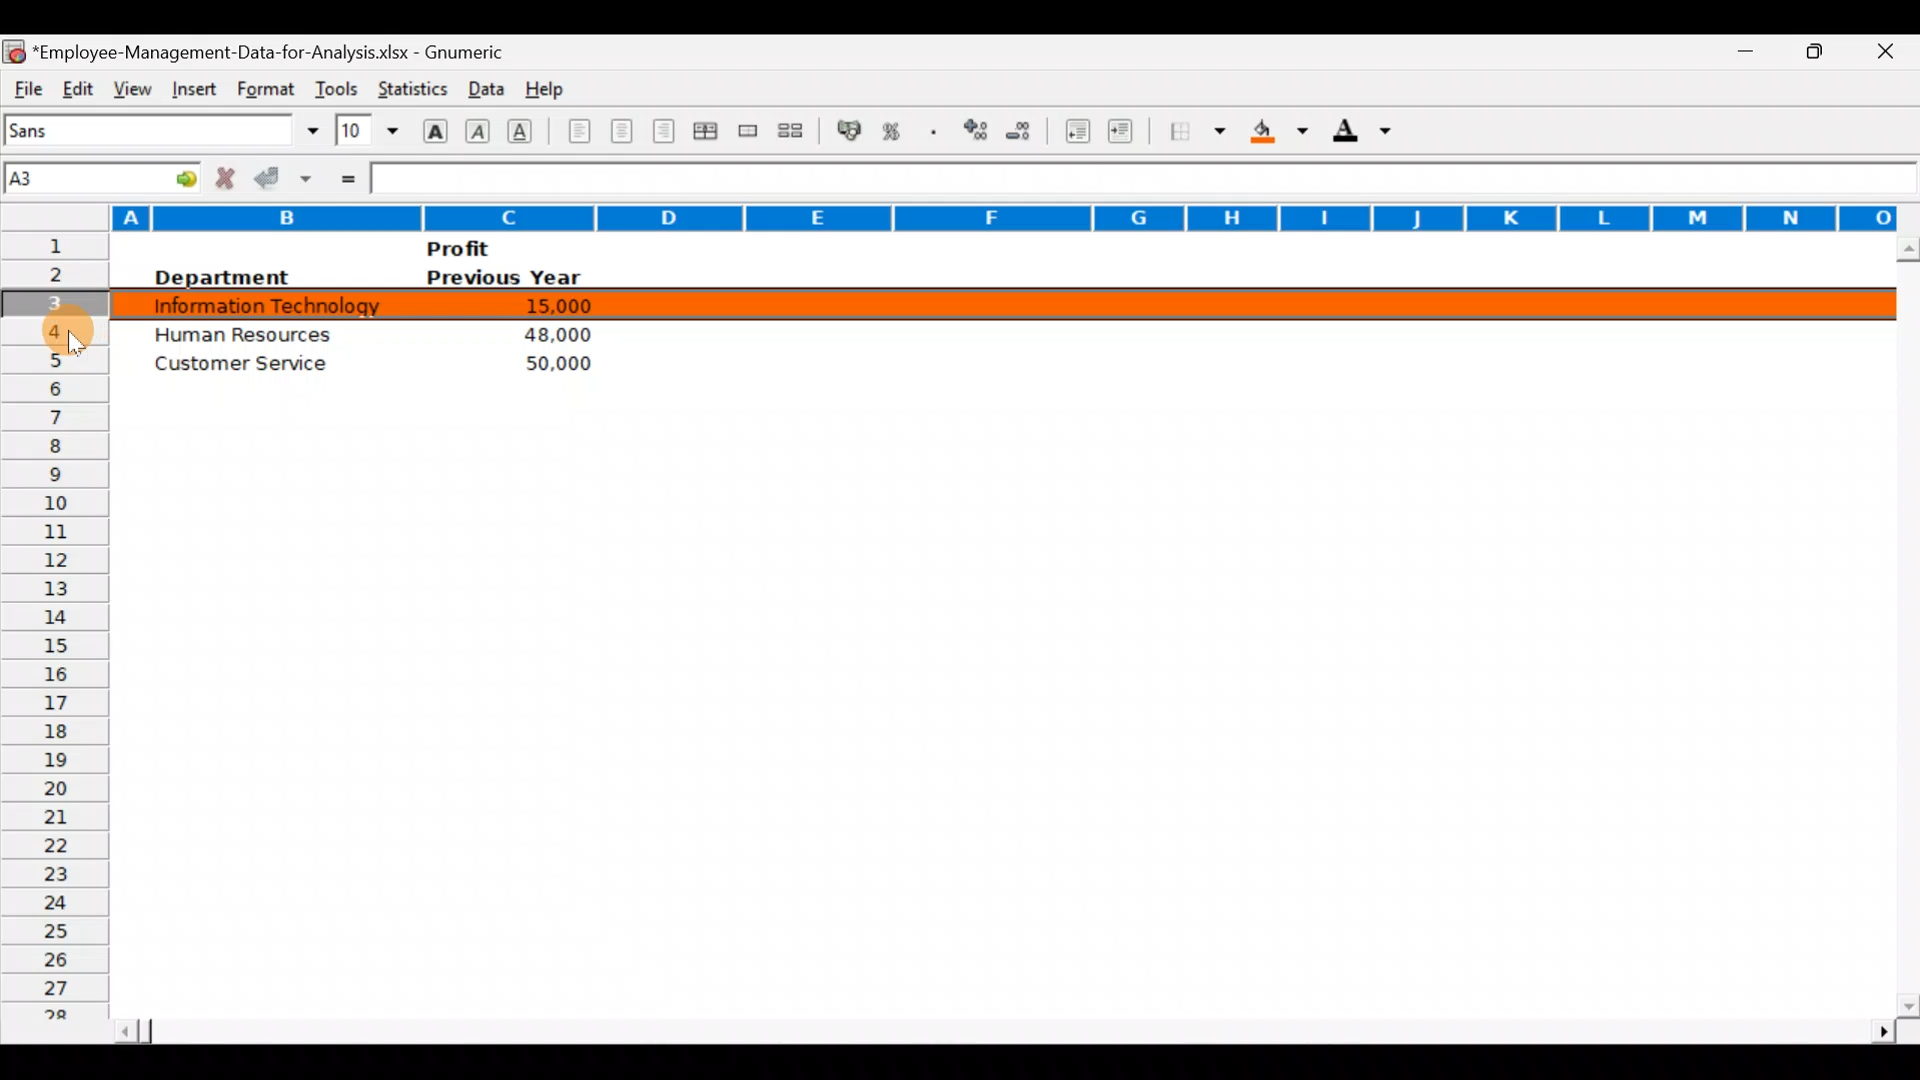  Describe the element at coordinates (346, 177) in the screenshot. I see `Enter formula` at that location.